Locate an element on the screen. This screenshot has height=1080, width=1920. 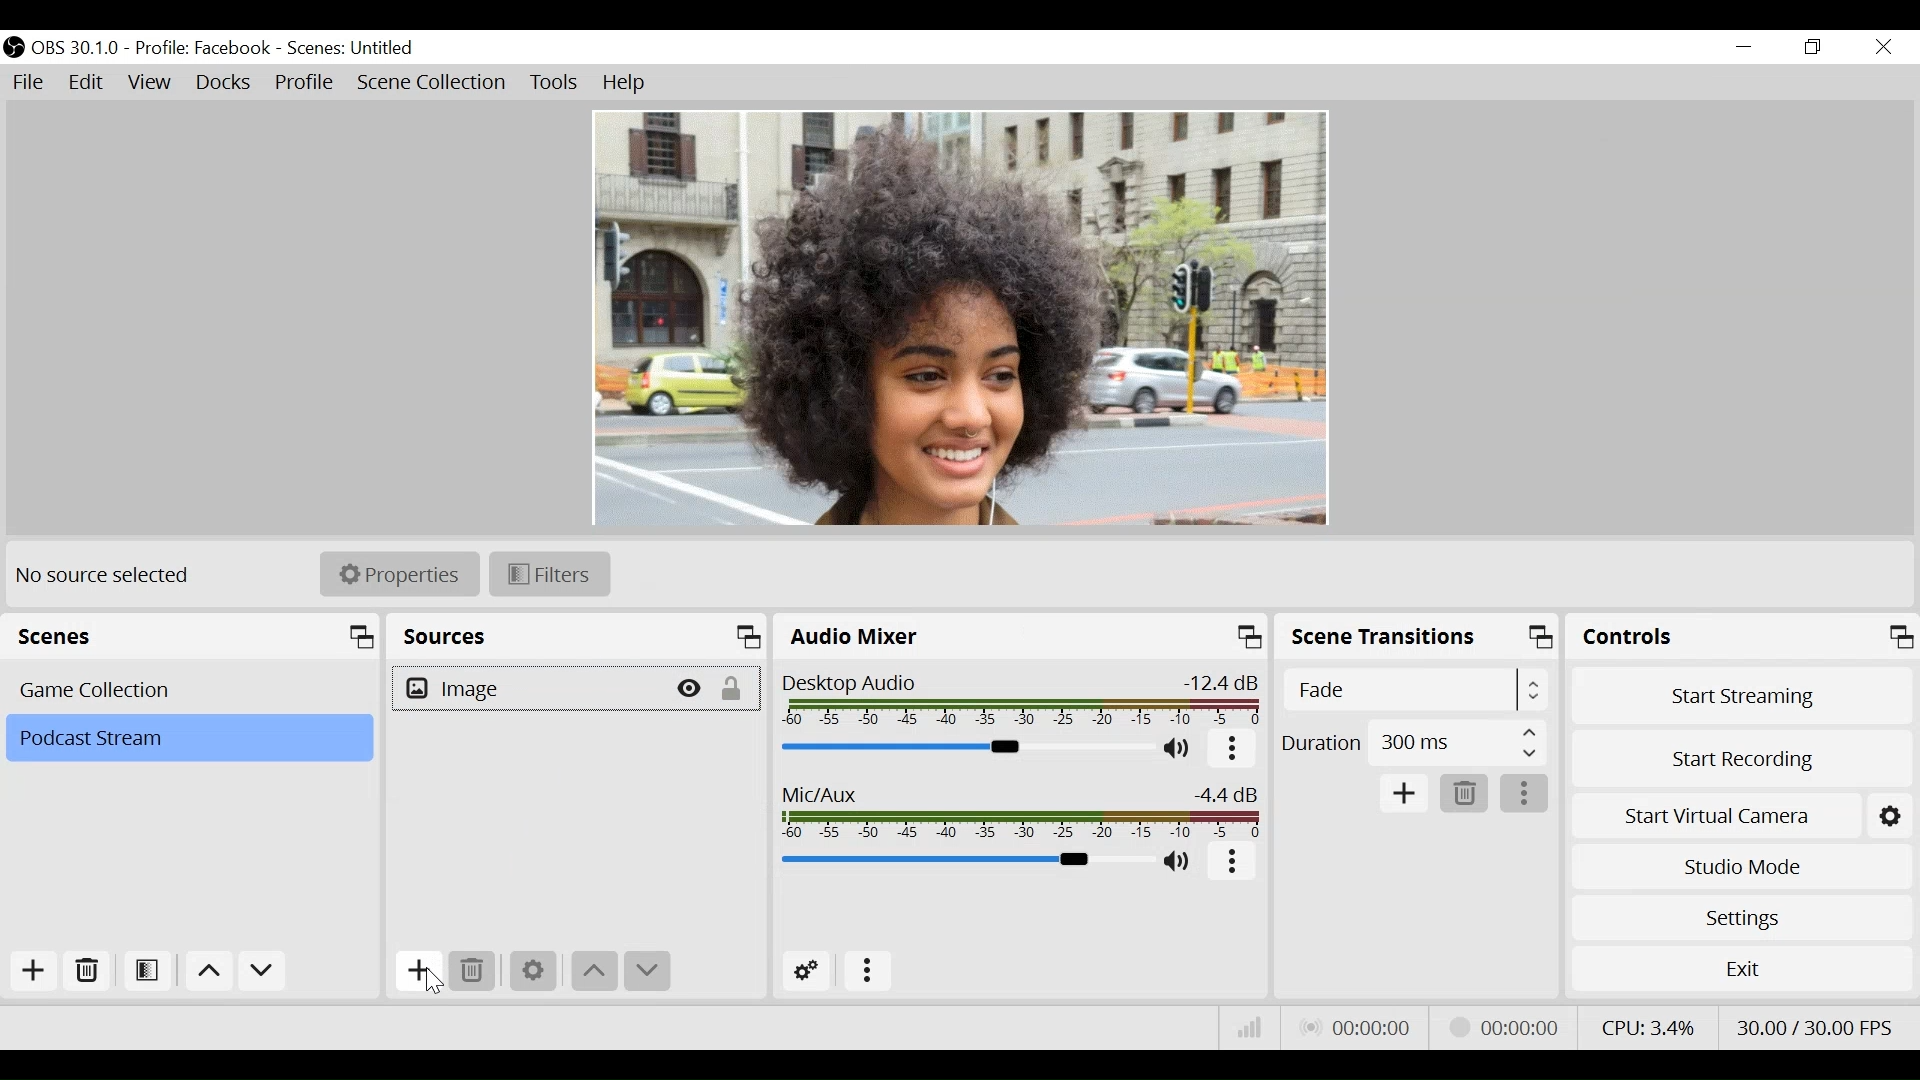
Studio Mode is located at coordinates (1742, 864).